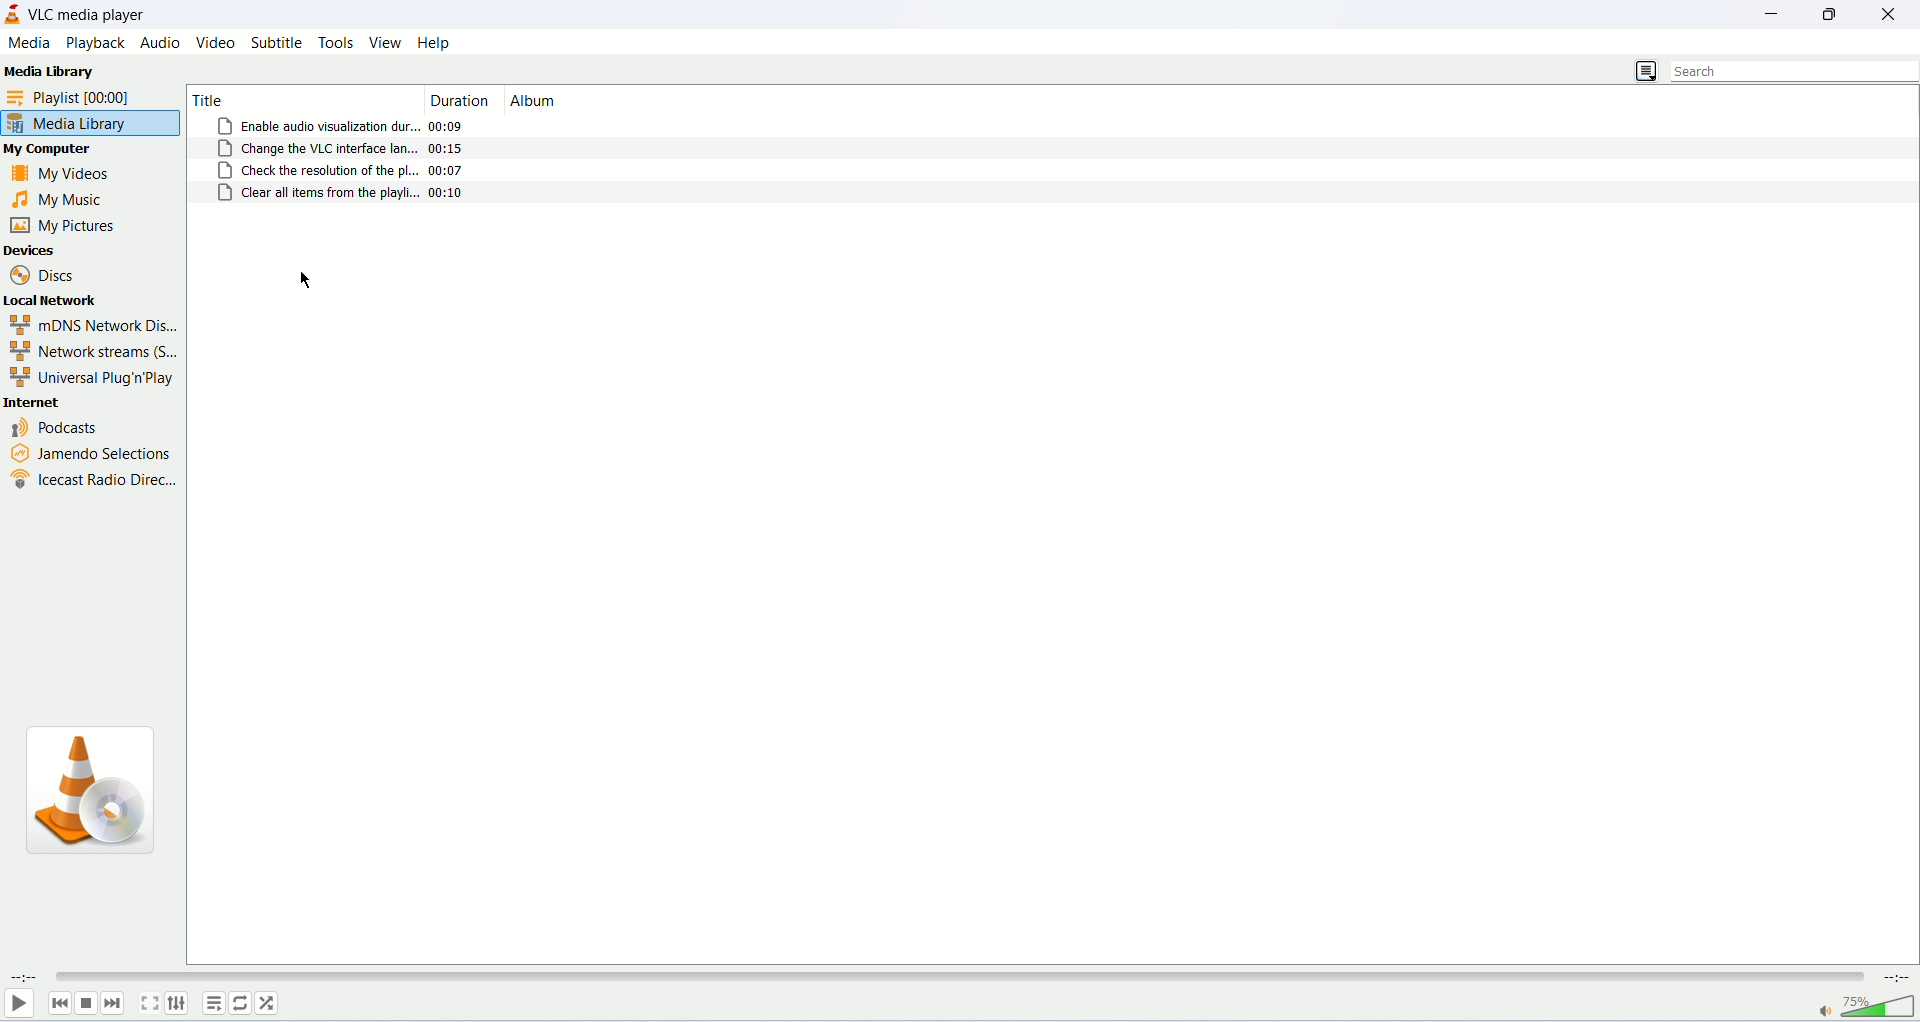 The height and width of the screenshot is (1022, 1920). What do you see at coordinates (342, 149) in the screenshot?
I see `file: Change the VLC interface lan... 00:15` at bounding box center [342, 149].